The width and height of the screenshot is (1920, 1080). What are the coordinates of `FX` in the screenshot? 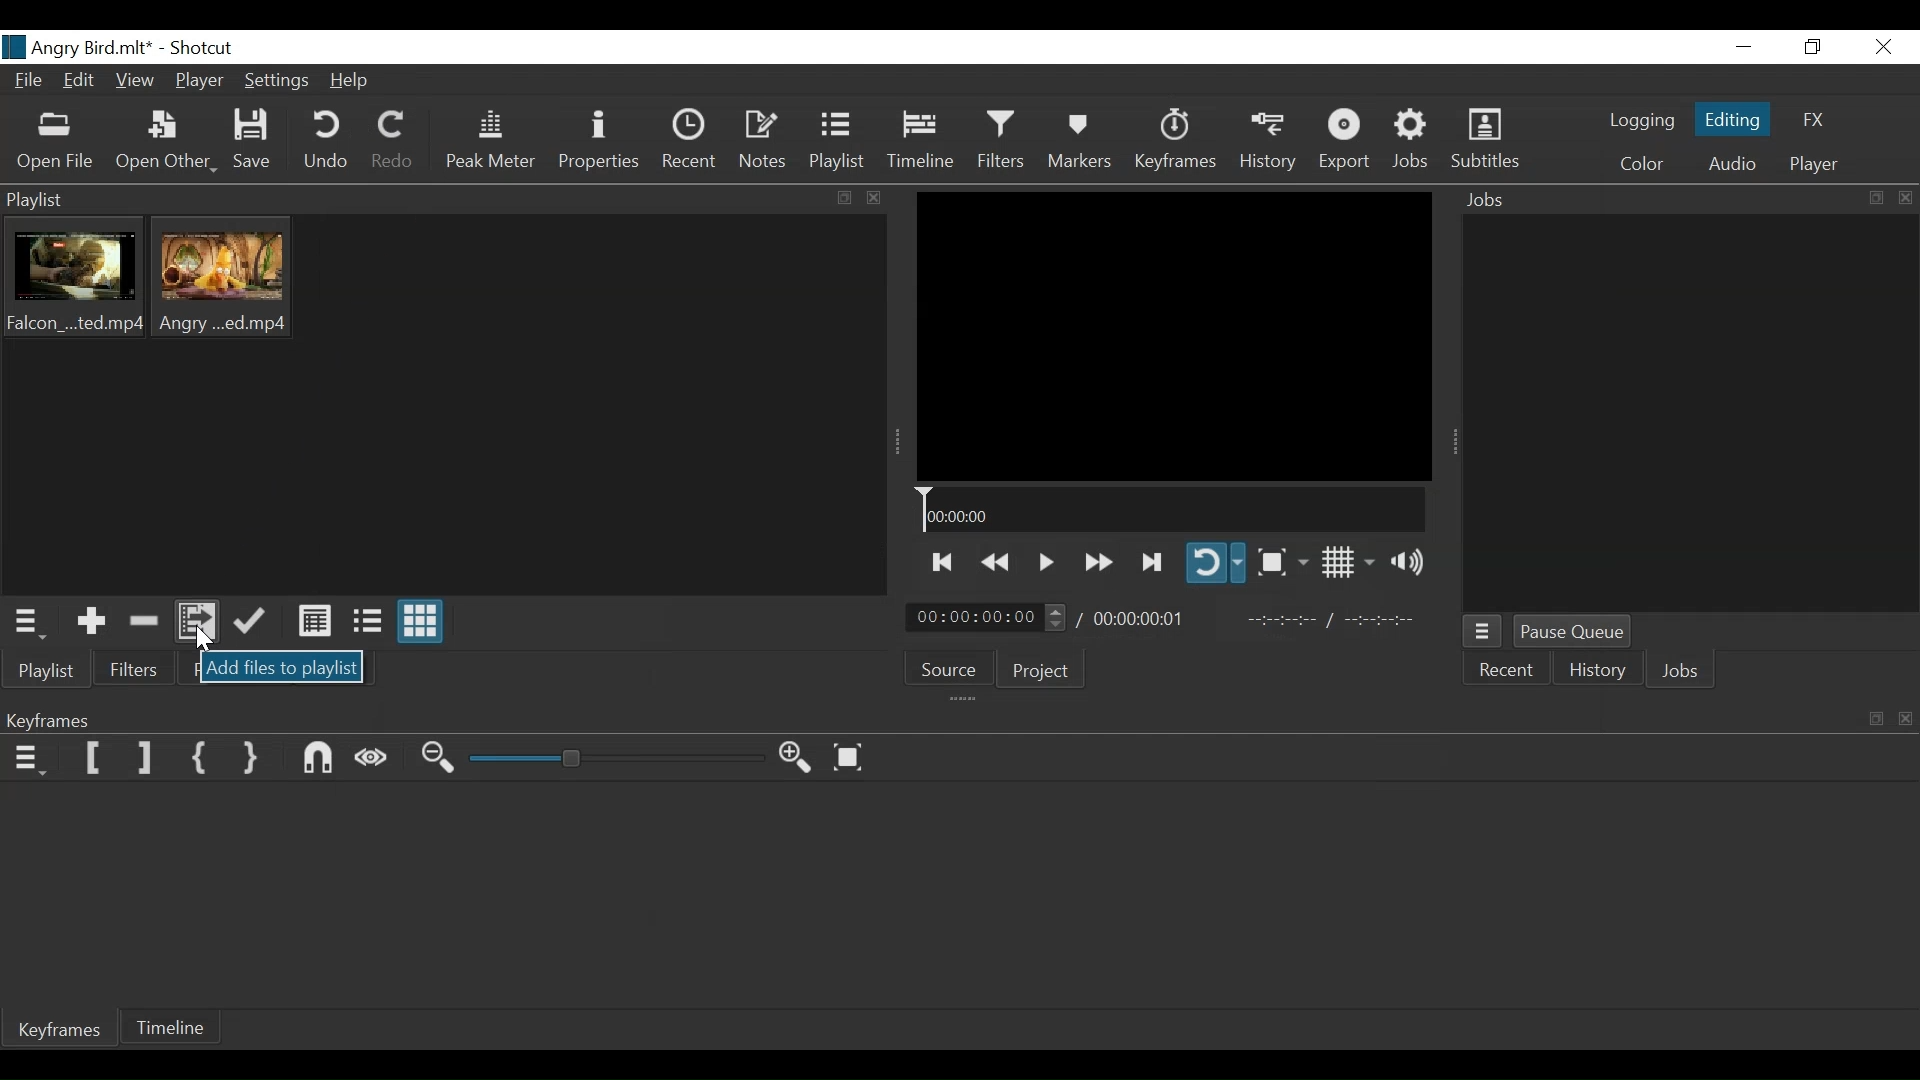 It's located at (1820, 118).